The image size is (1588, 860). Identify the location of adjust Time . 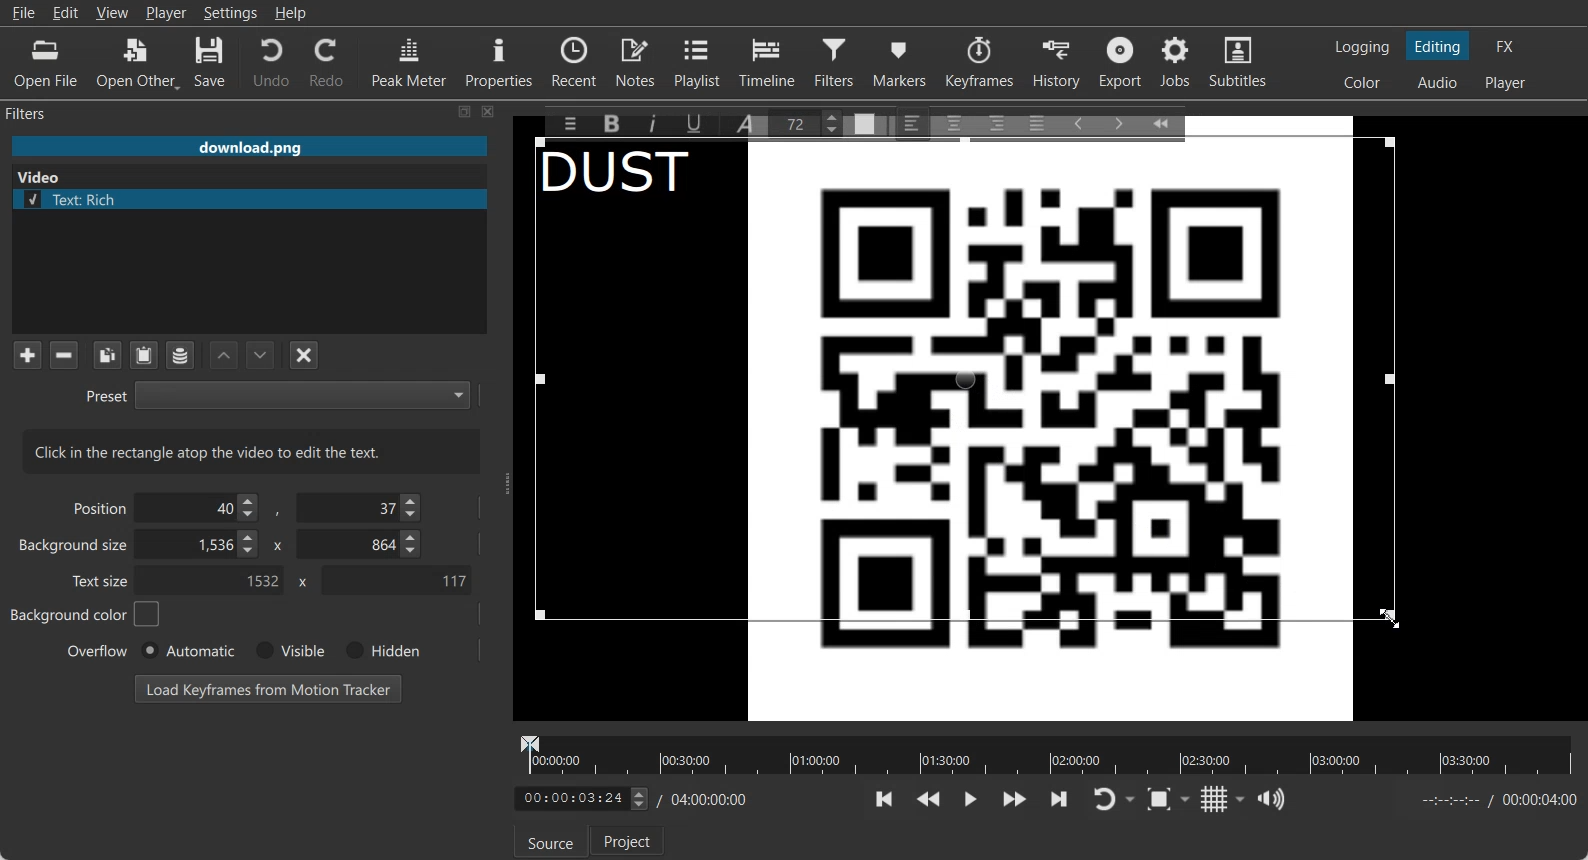
(580, 800).